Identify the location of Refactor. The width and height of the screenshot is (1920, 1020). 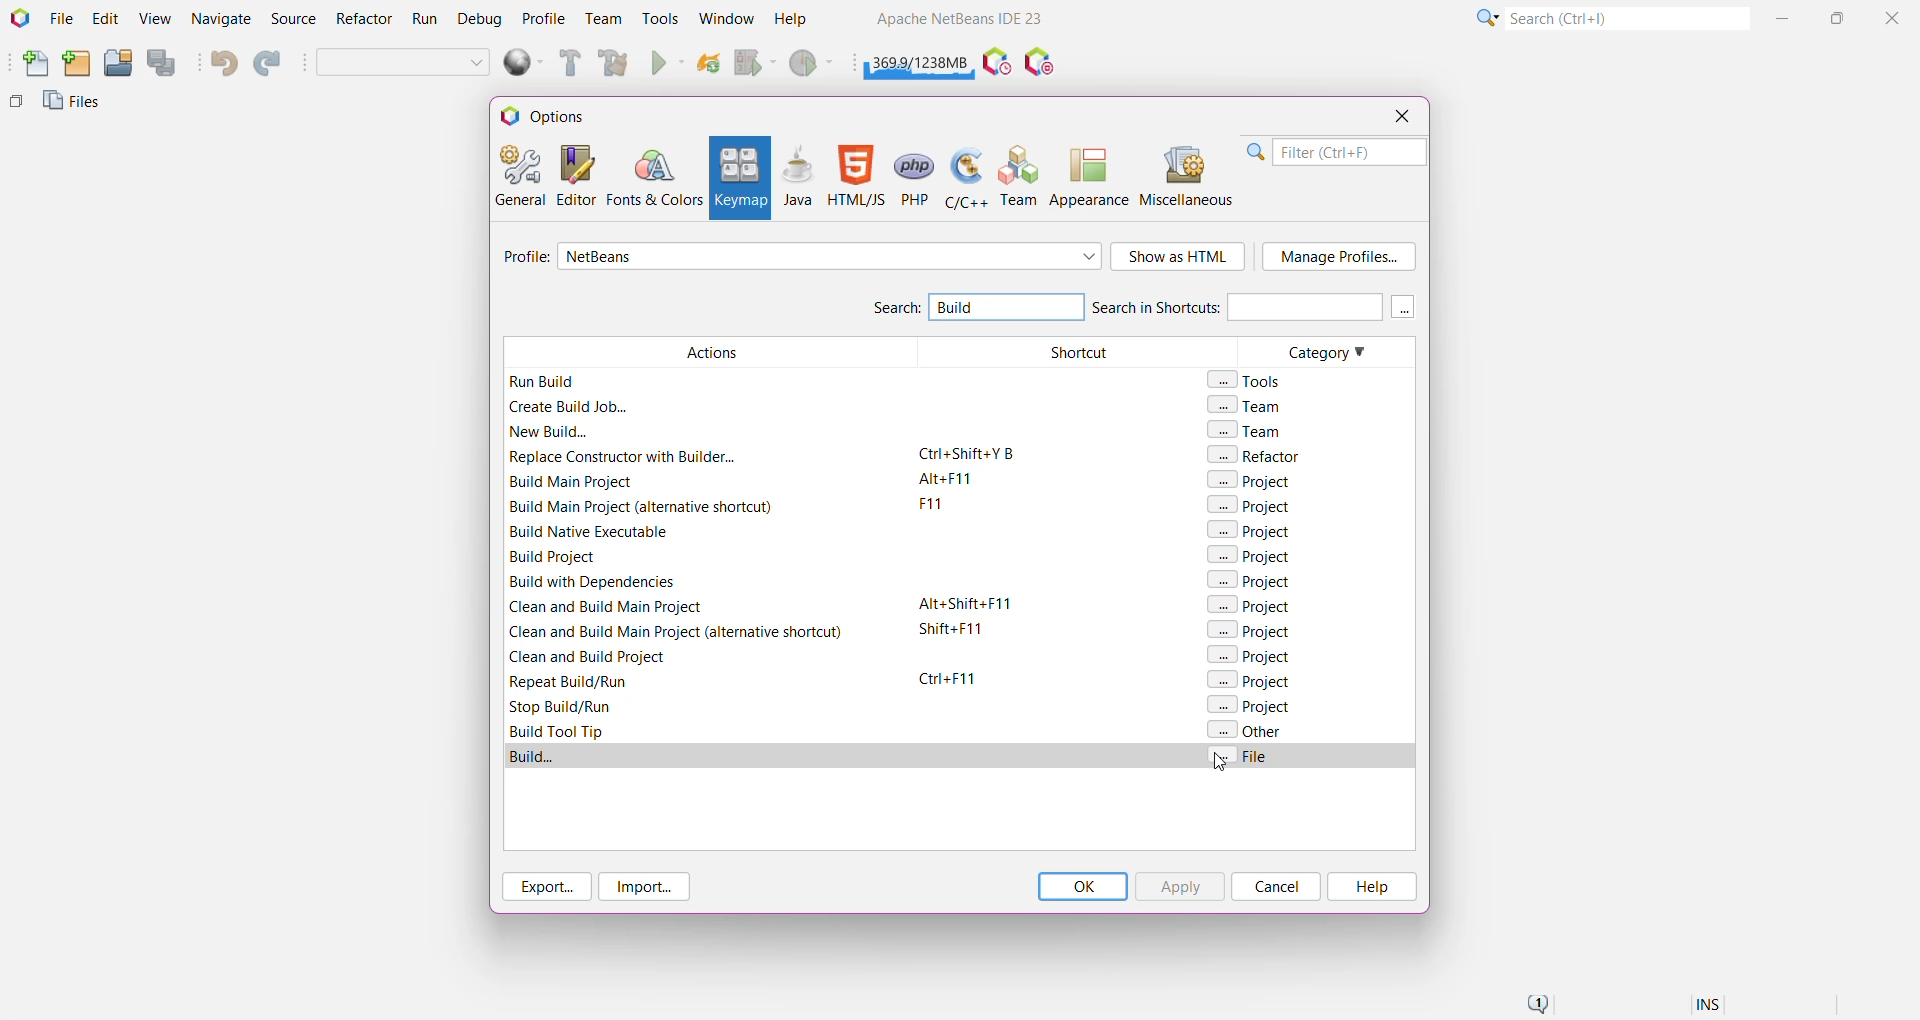
(366, 21).